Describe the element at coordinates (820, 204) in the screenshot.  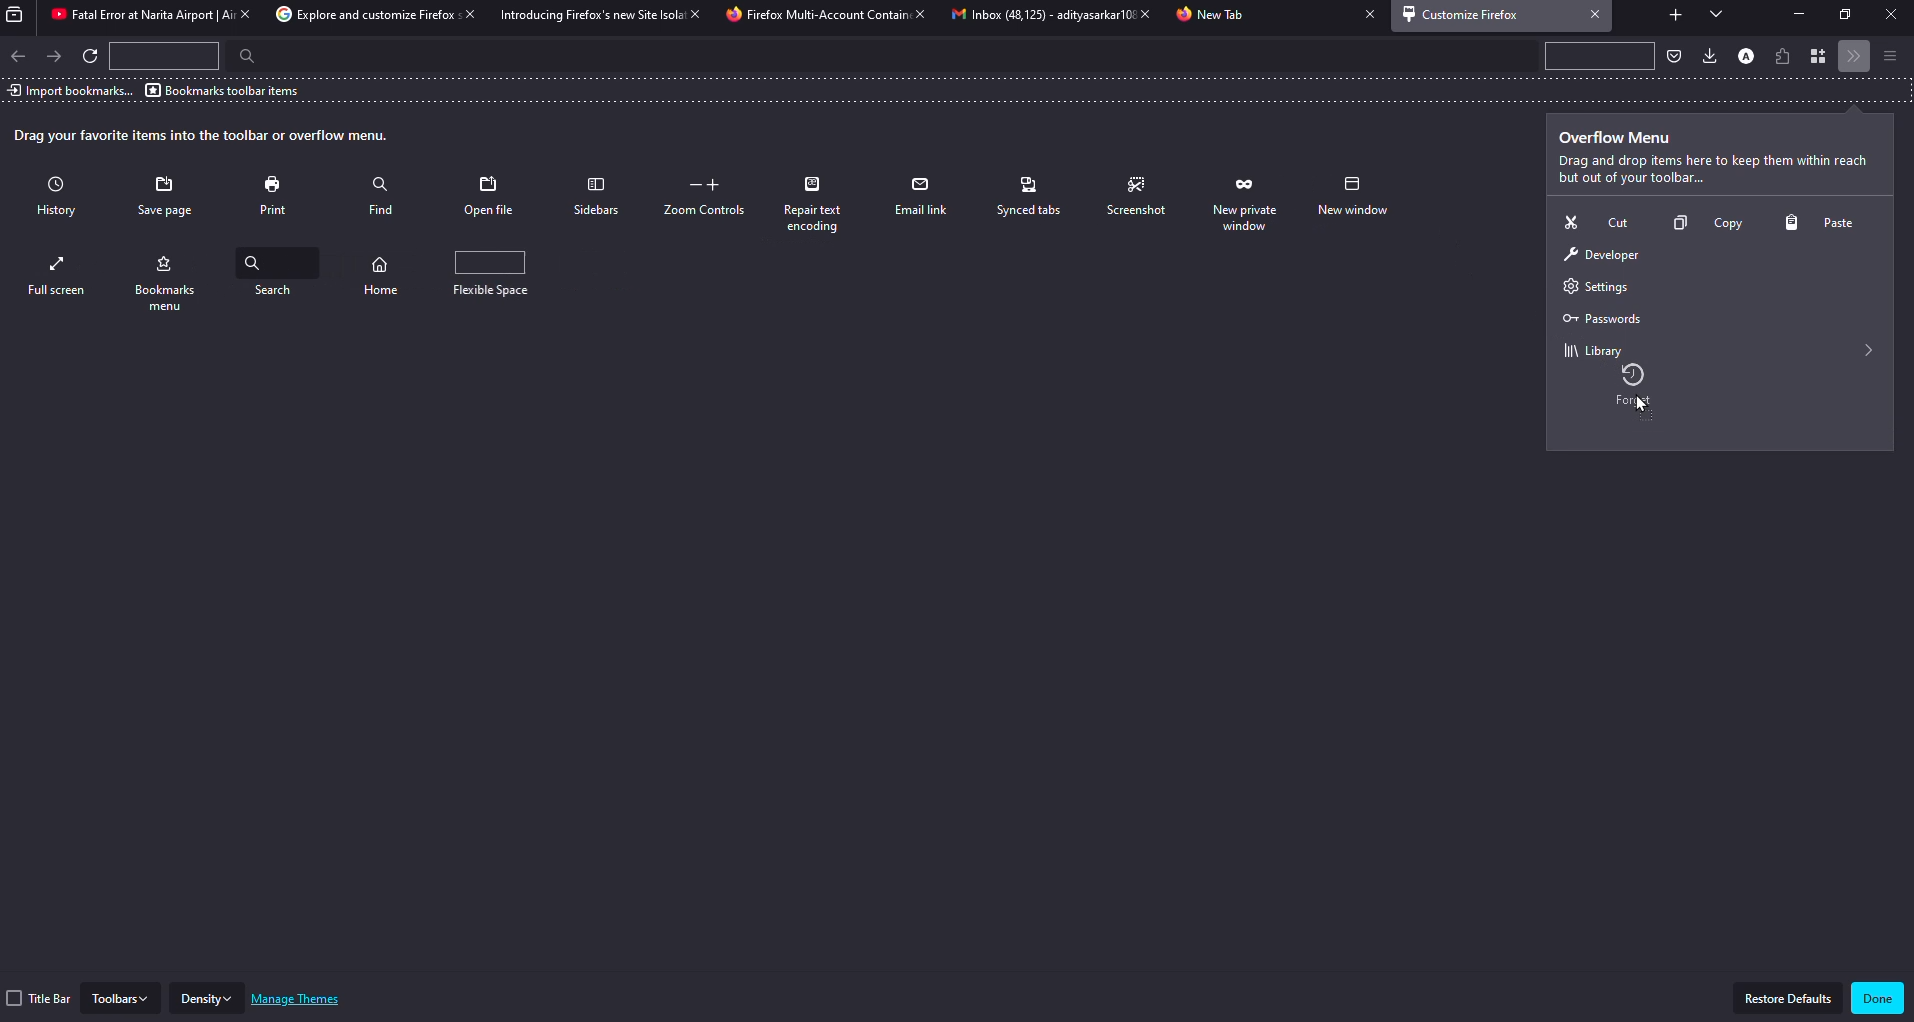
I see `repair text encoding` at that location.